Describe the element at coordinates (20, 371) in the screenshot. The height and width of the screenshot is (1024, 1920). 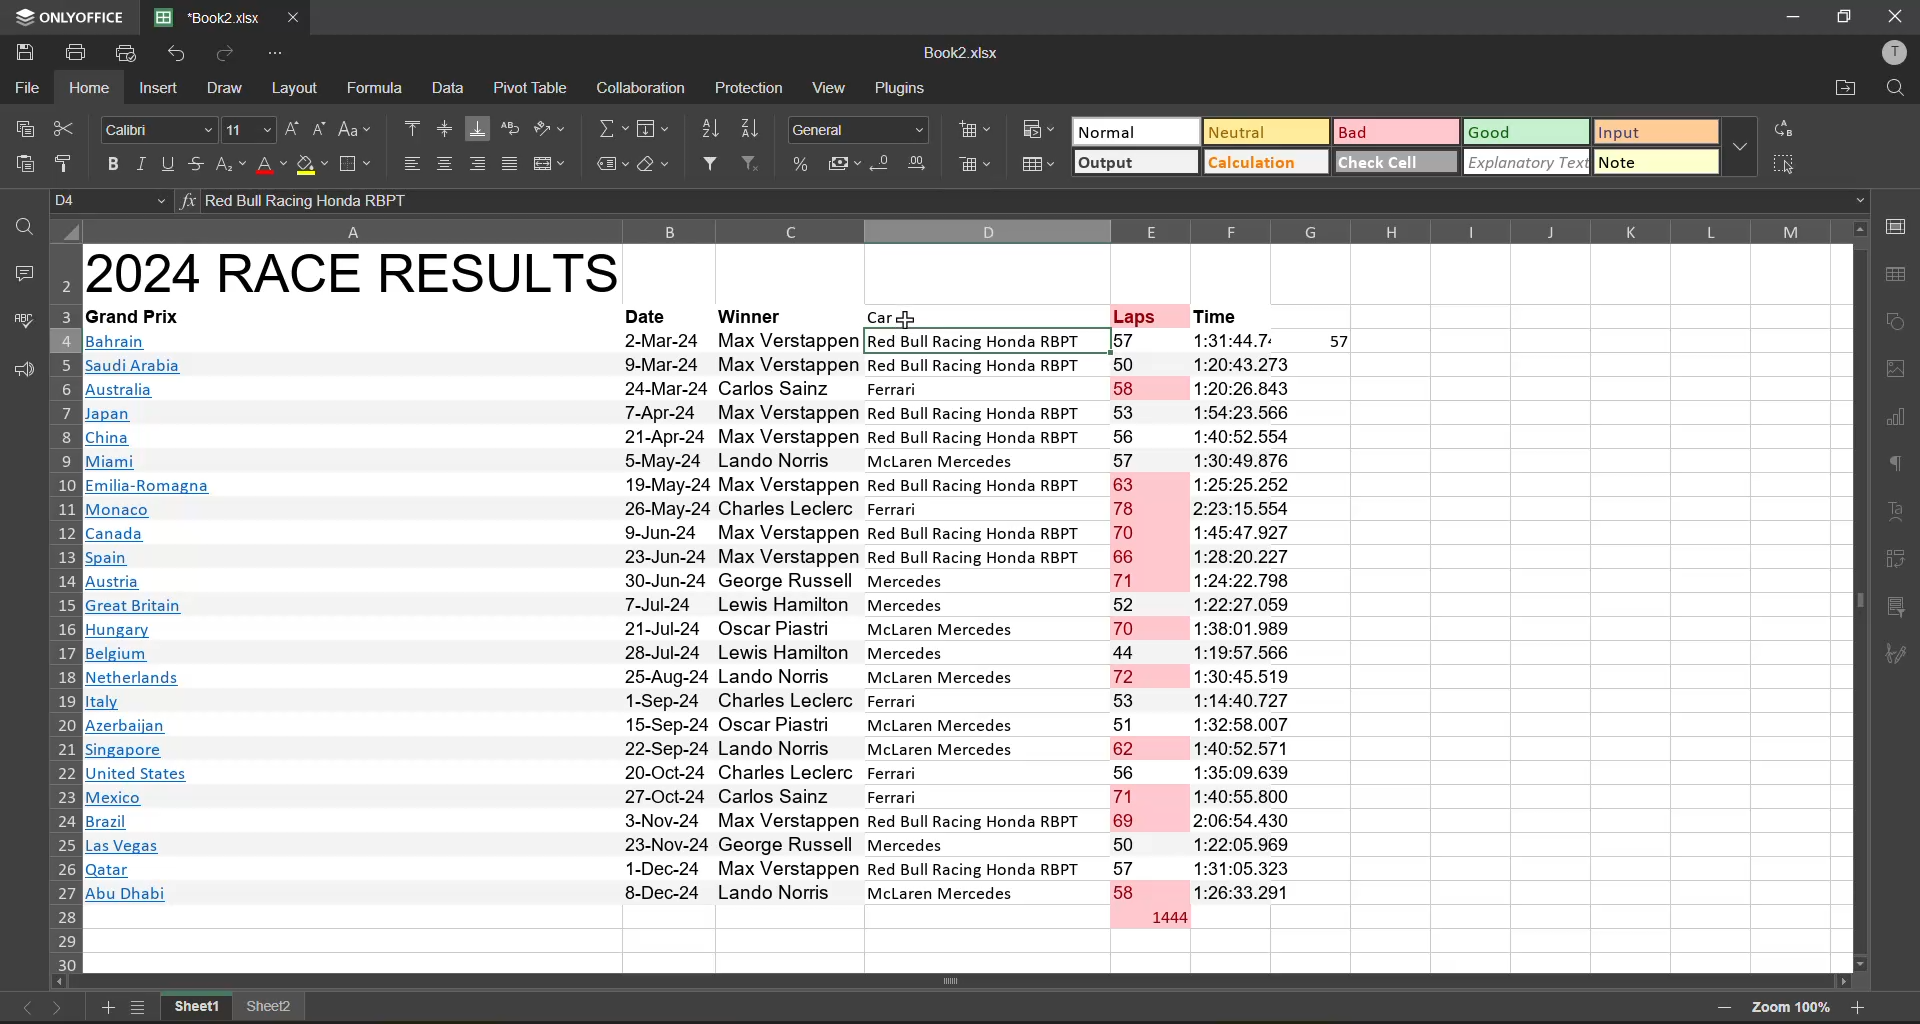
I see `feedback` at that location.